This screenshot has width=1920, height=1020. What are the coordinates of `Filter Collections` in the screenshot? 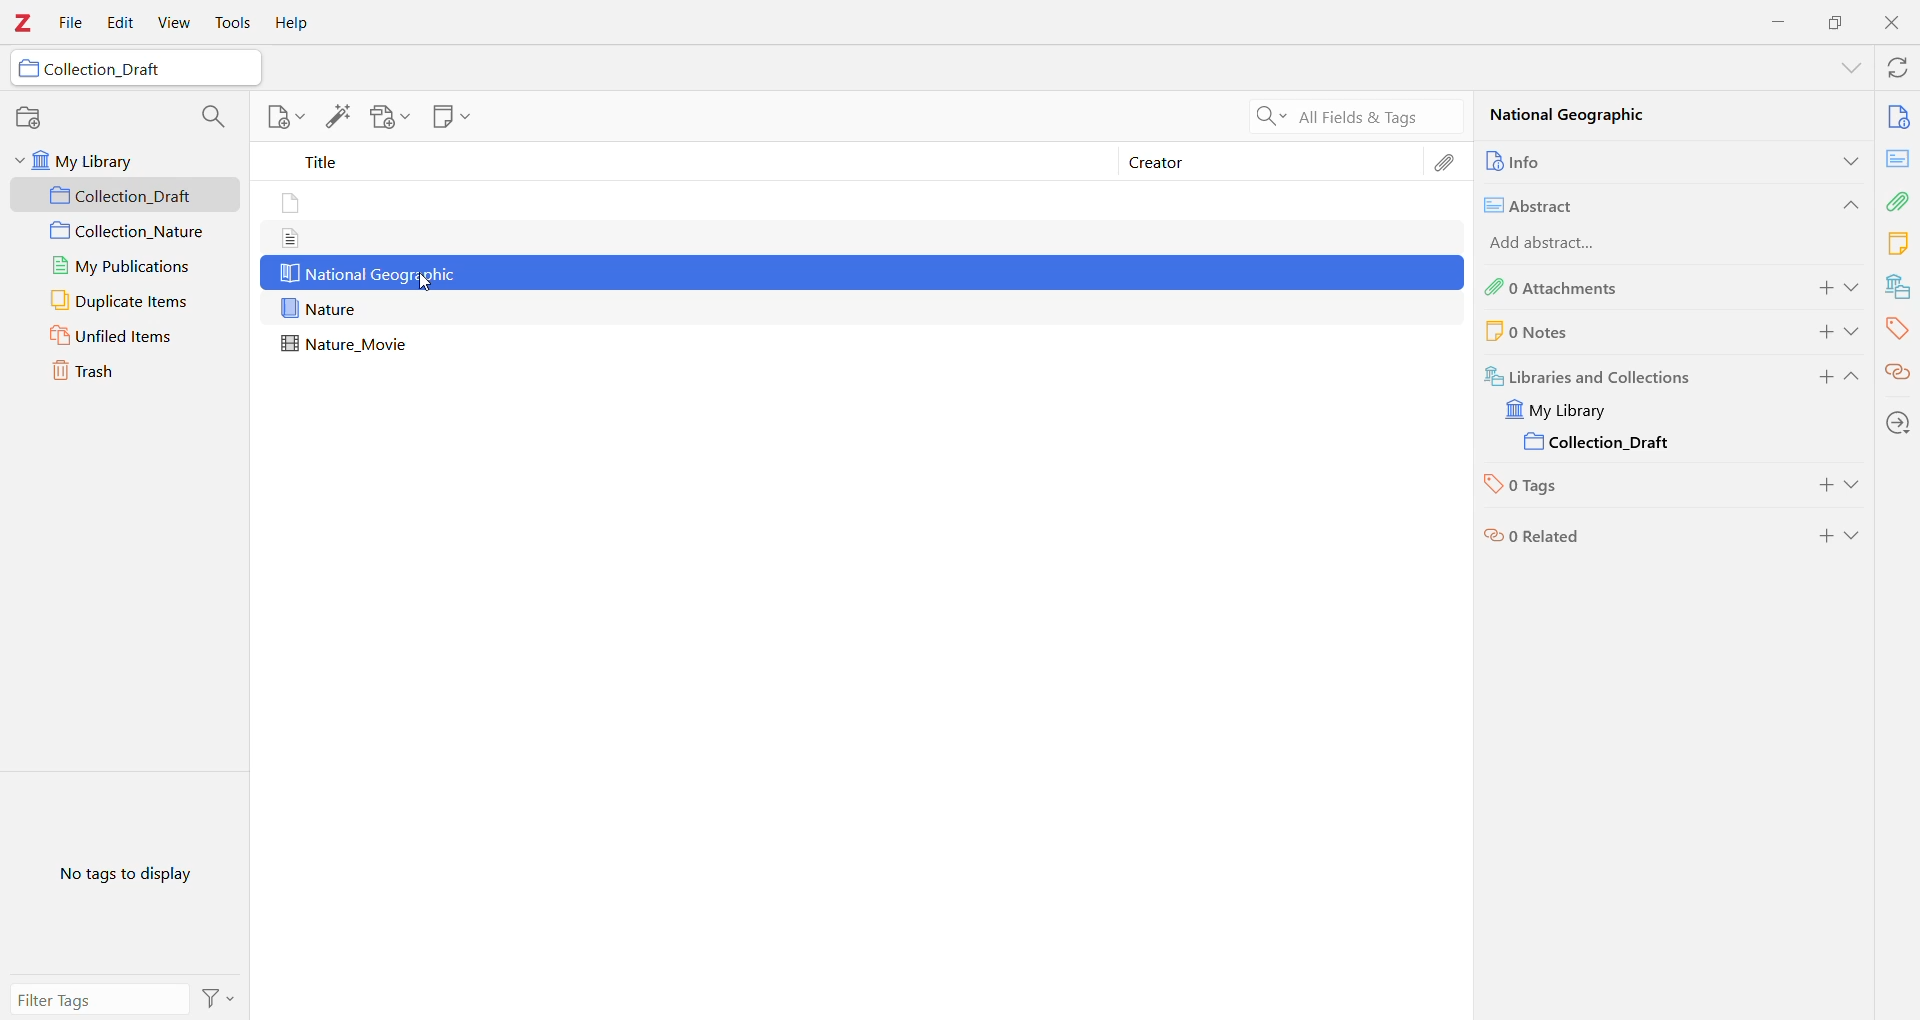 It's located at (212, 114).